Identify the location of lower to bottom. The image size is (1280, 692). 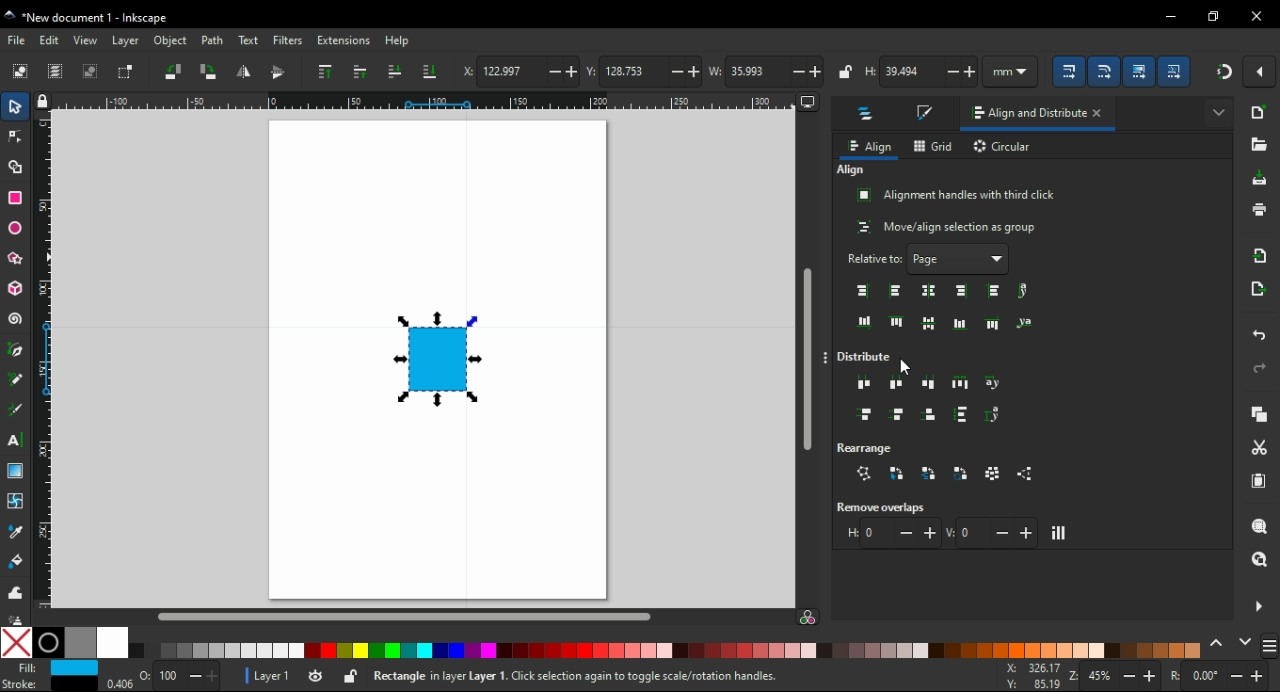
(430, 71).